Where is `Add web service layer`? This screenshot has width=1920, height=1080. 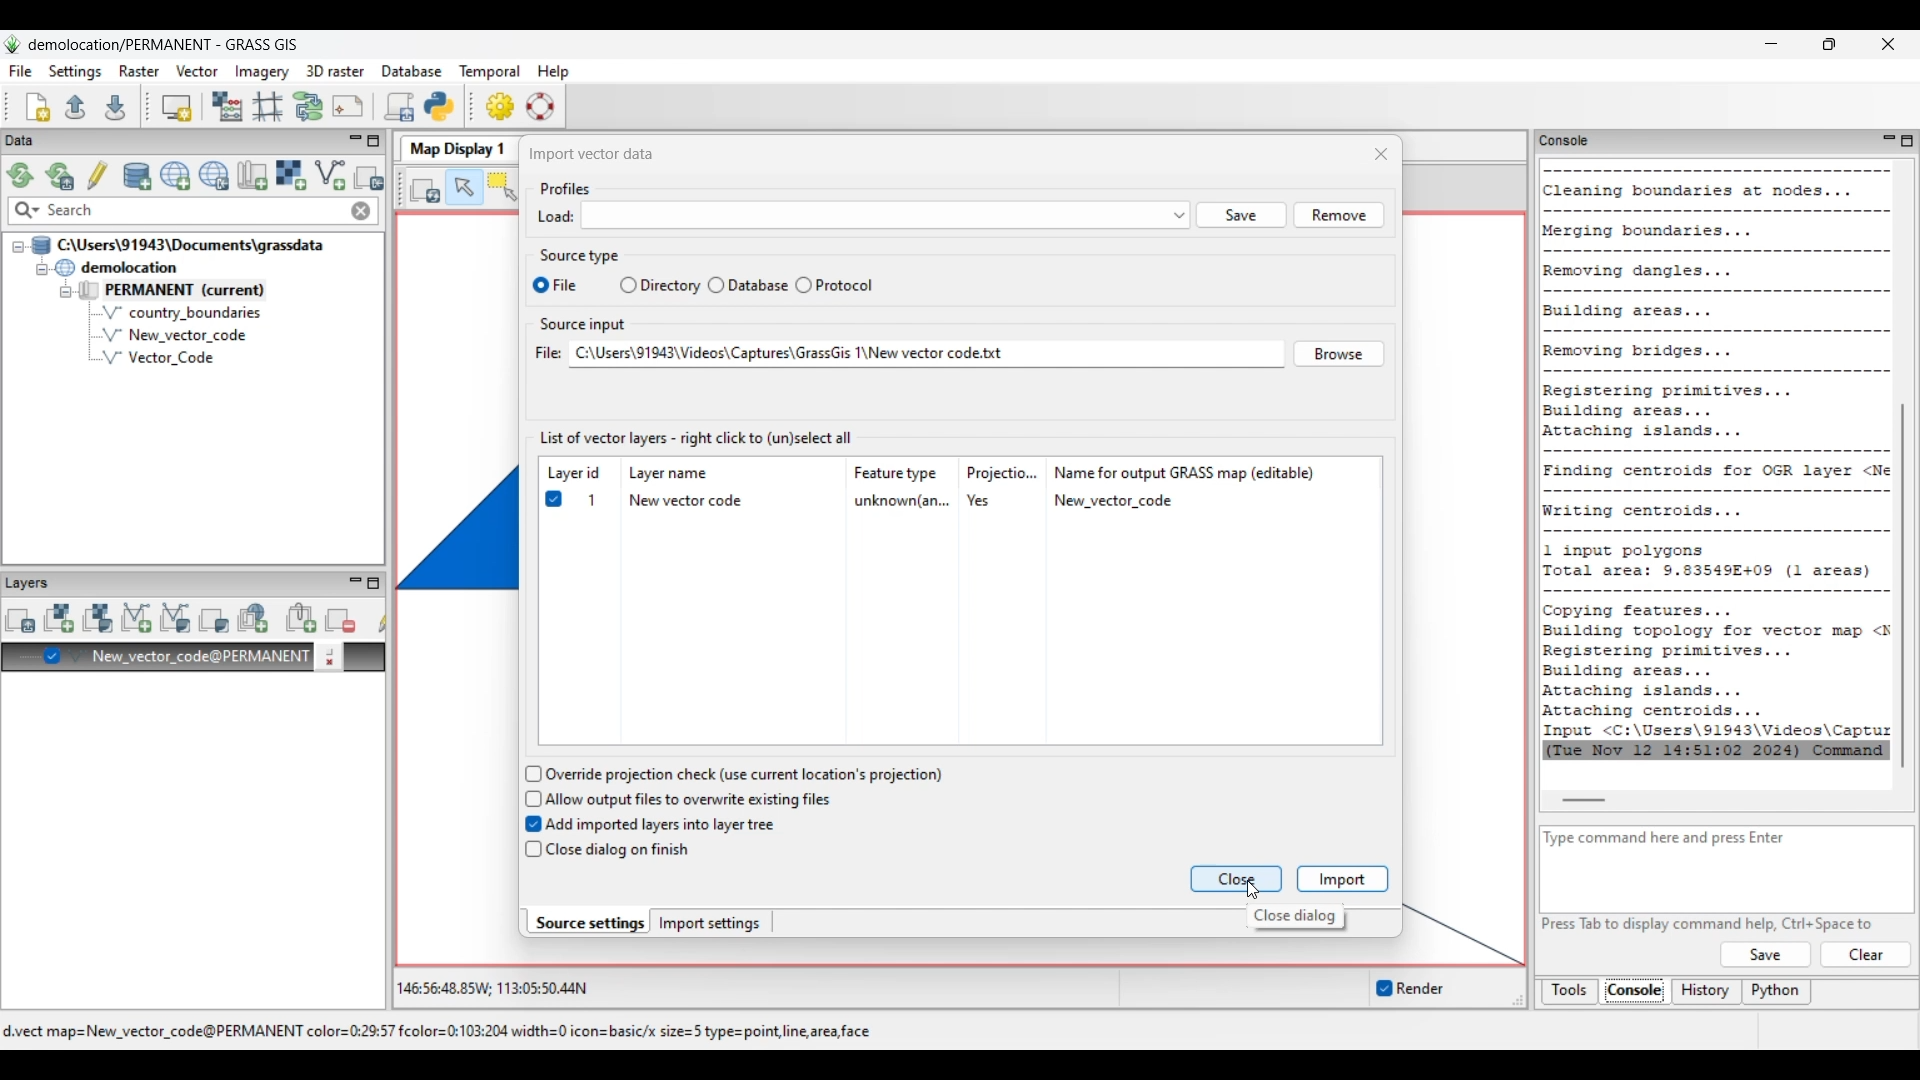 Add web service layer is located at coordinates (253, 618).